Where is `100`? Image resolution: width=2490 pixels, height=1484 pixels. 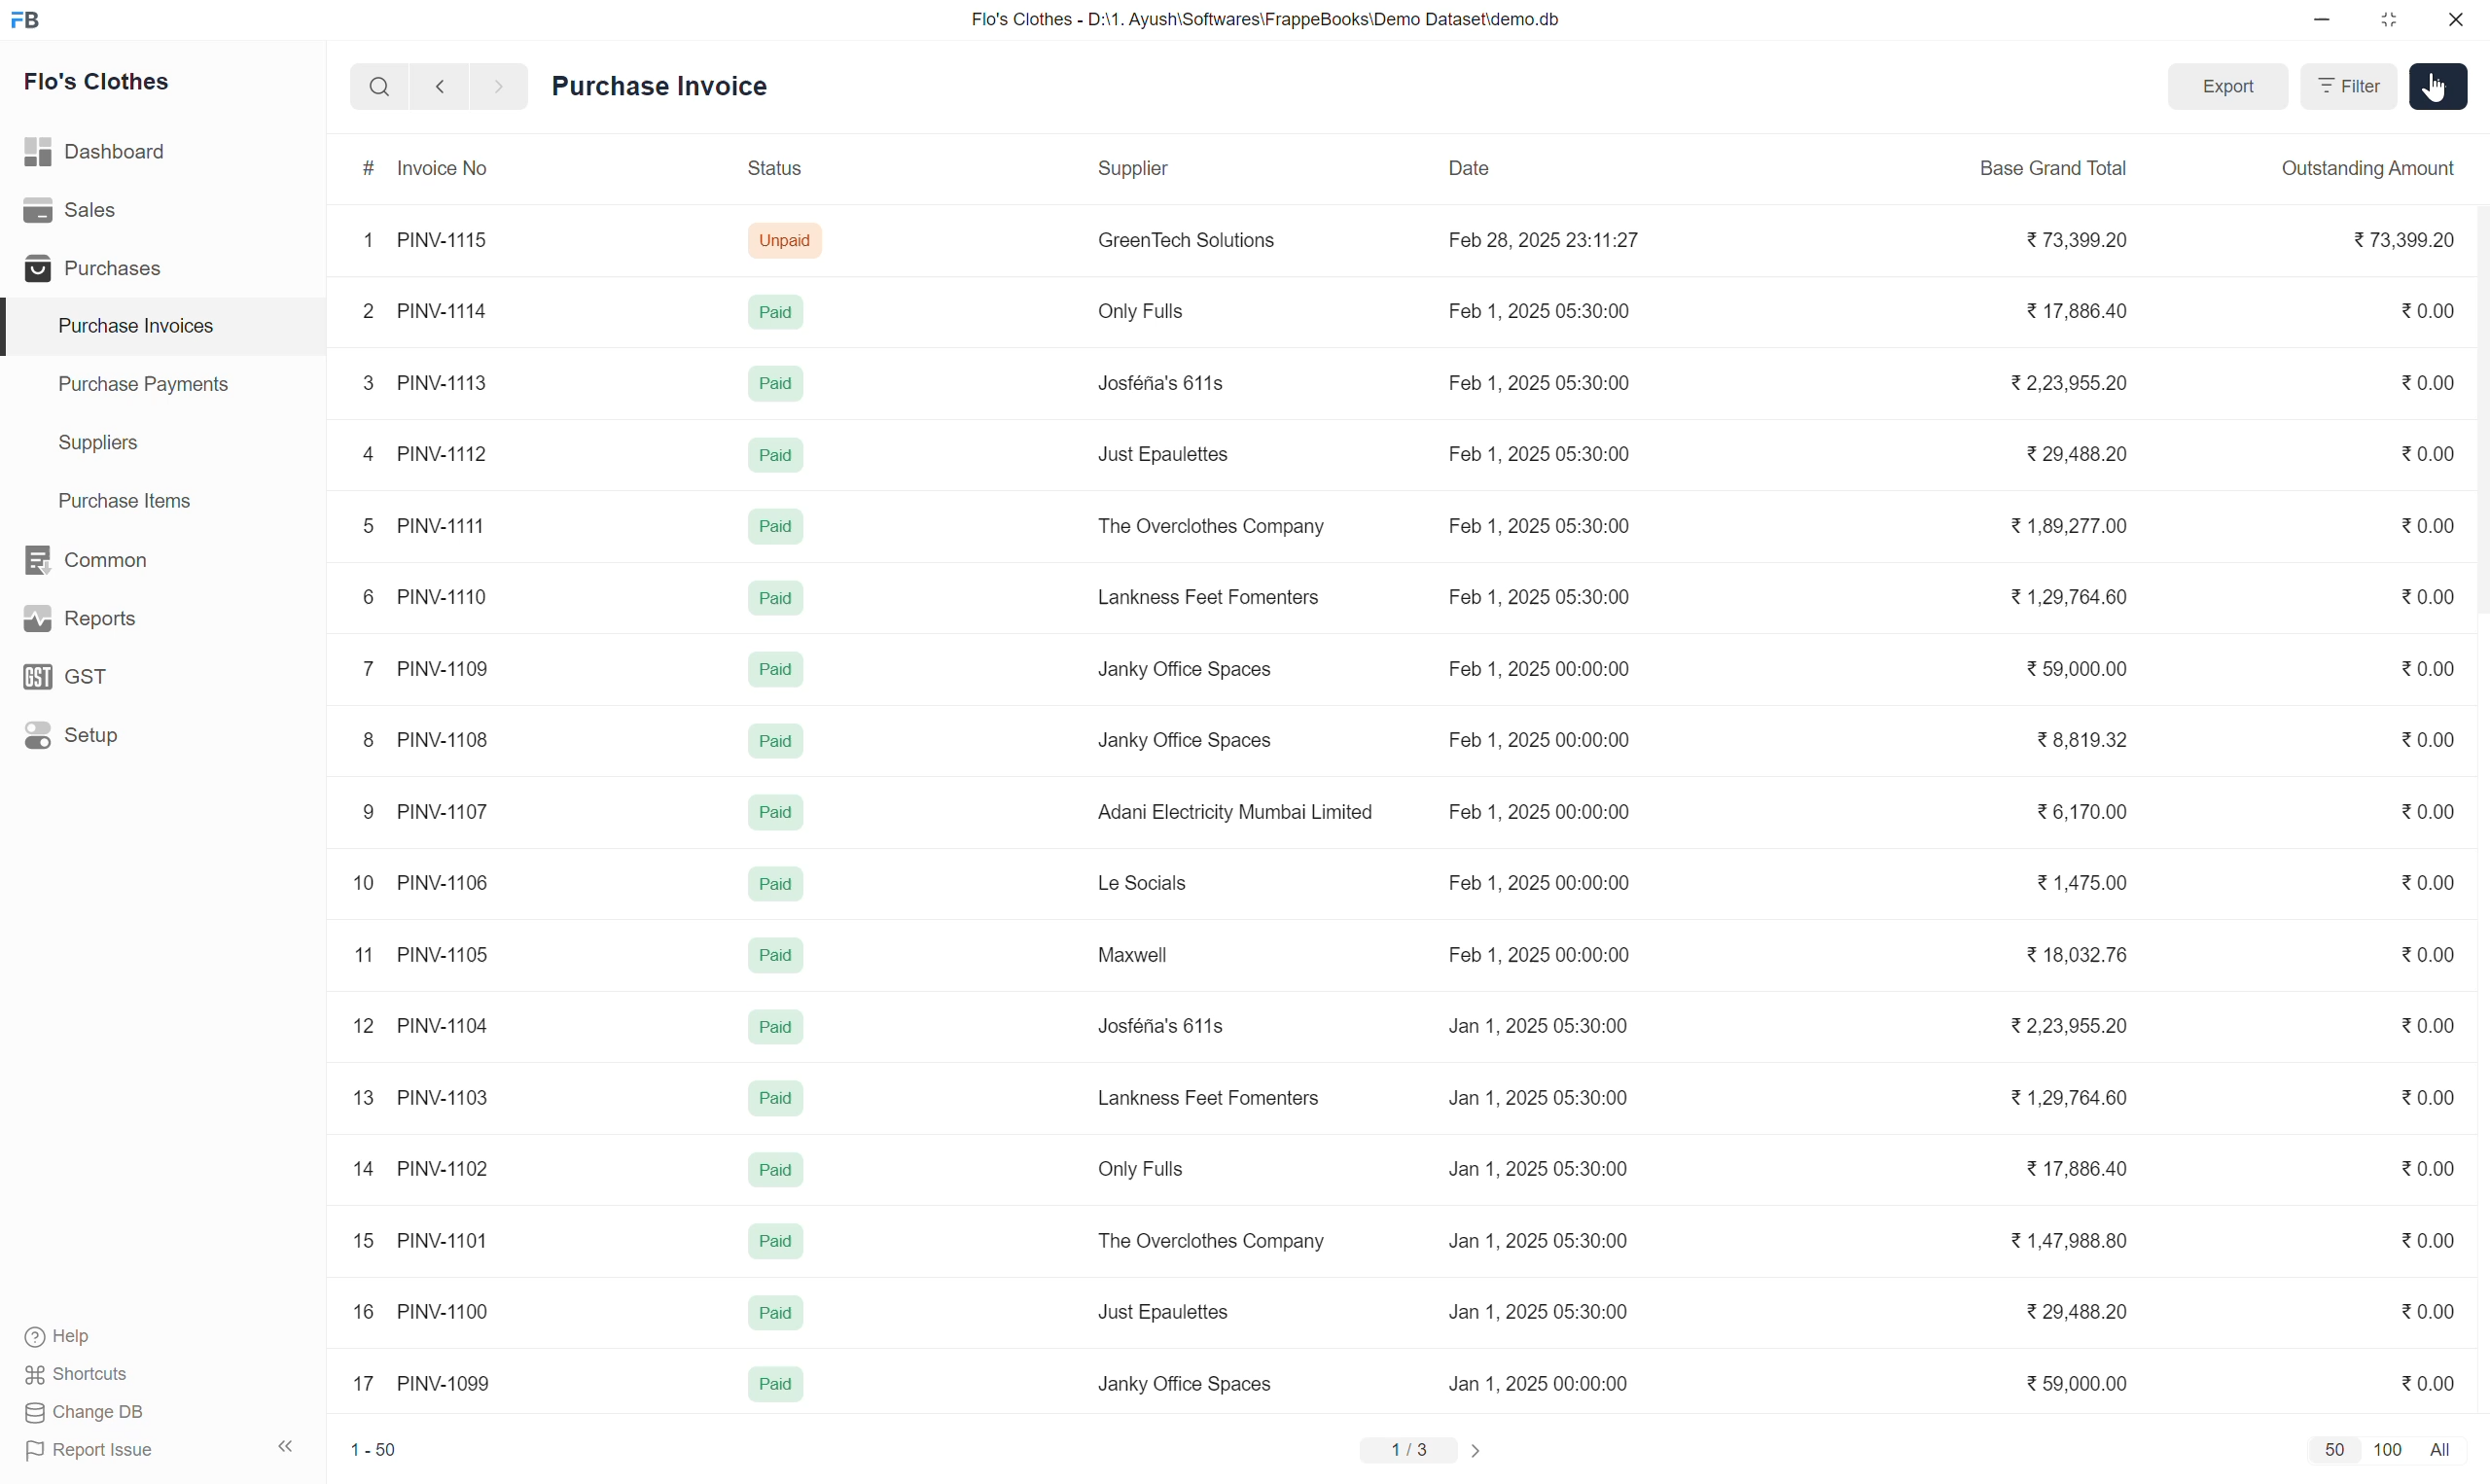 100 is located at coordinates (2390, 1450).